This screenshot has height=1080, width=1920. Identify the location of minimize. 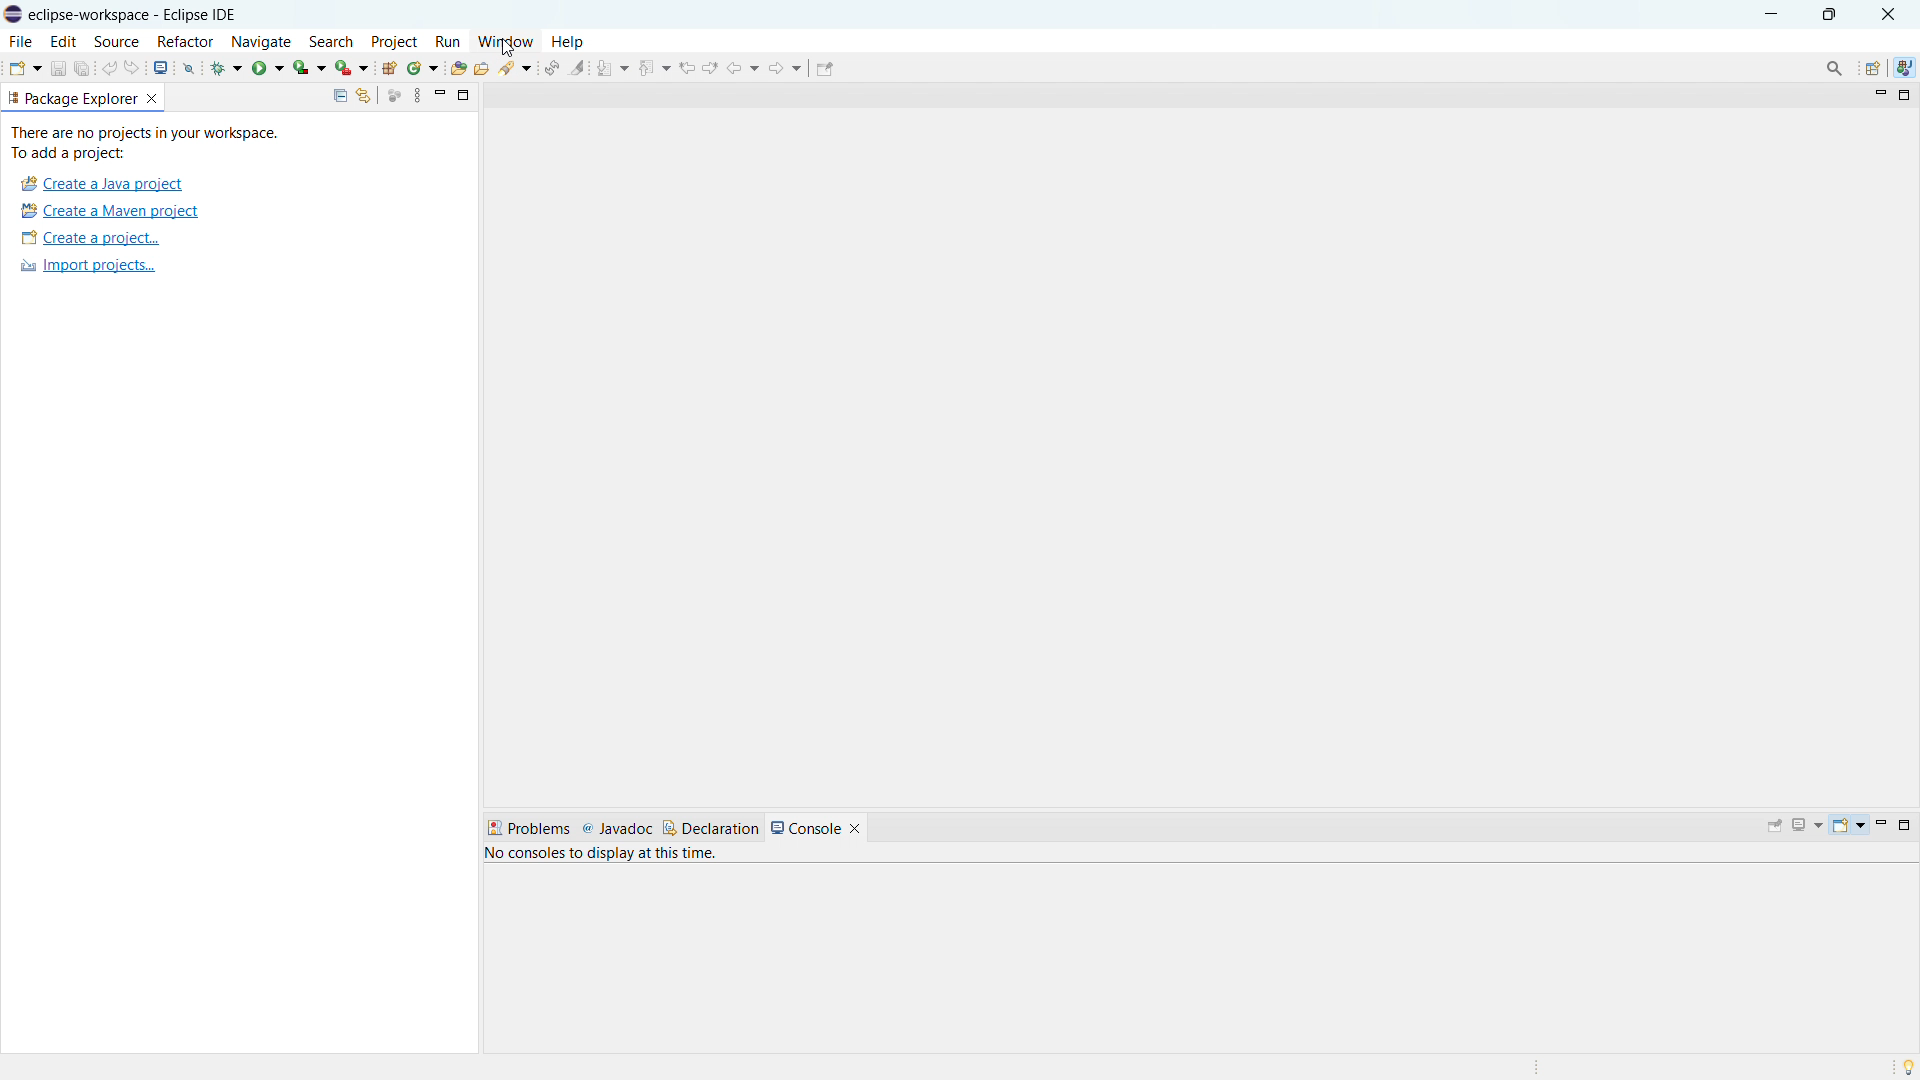
(1881, 824).